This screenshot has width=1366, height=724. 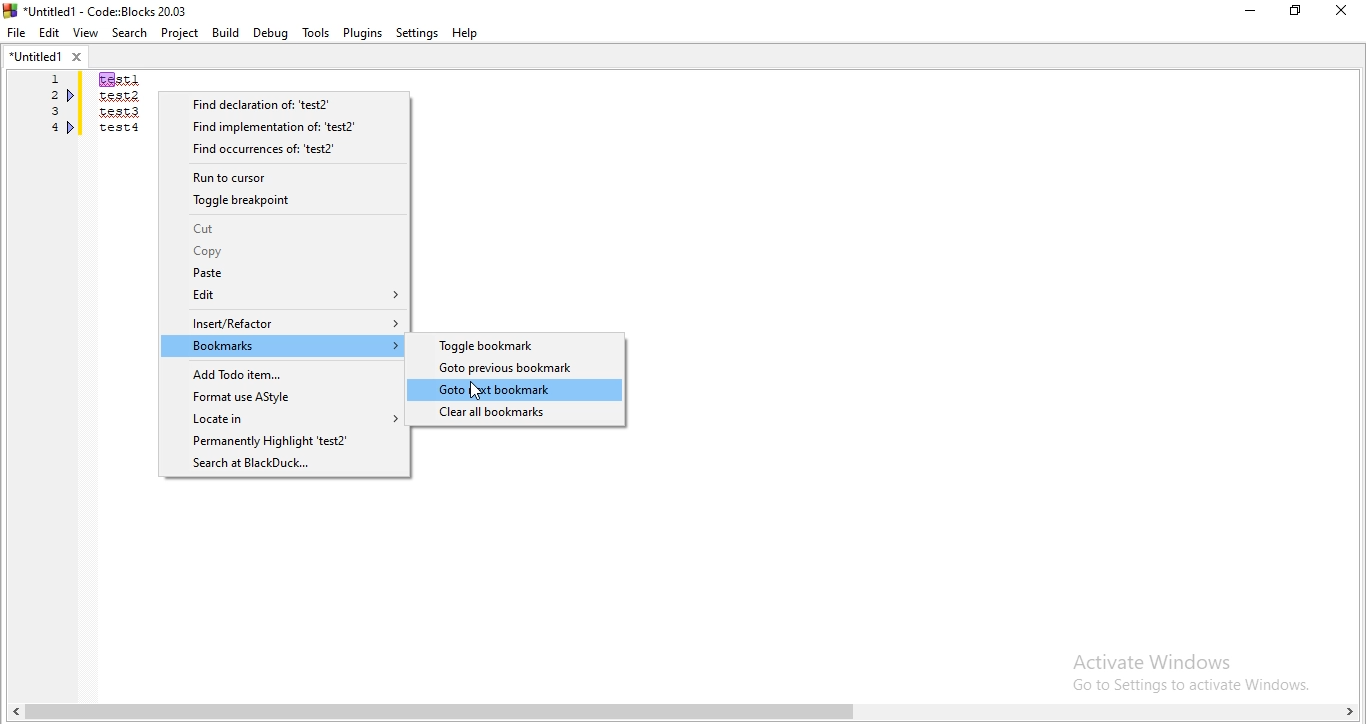 What do you see at coordinates (516, 390) in the screenshot?
I see `Goto next bookmark` at bounding box center [516, 390].